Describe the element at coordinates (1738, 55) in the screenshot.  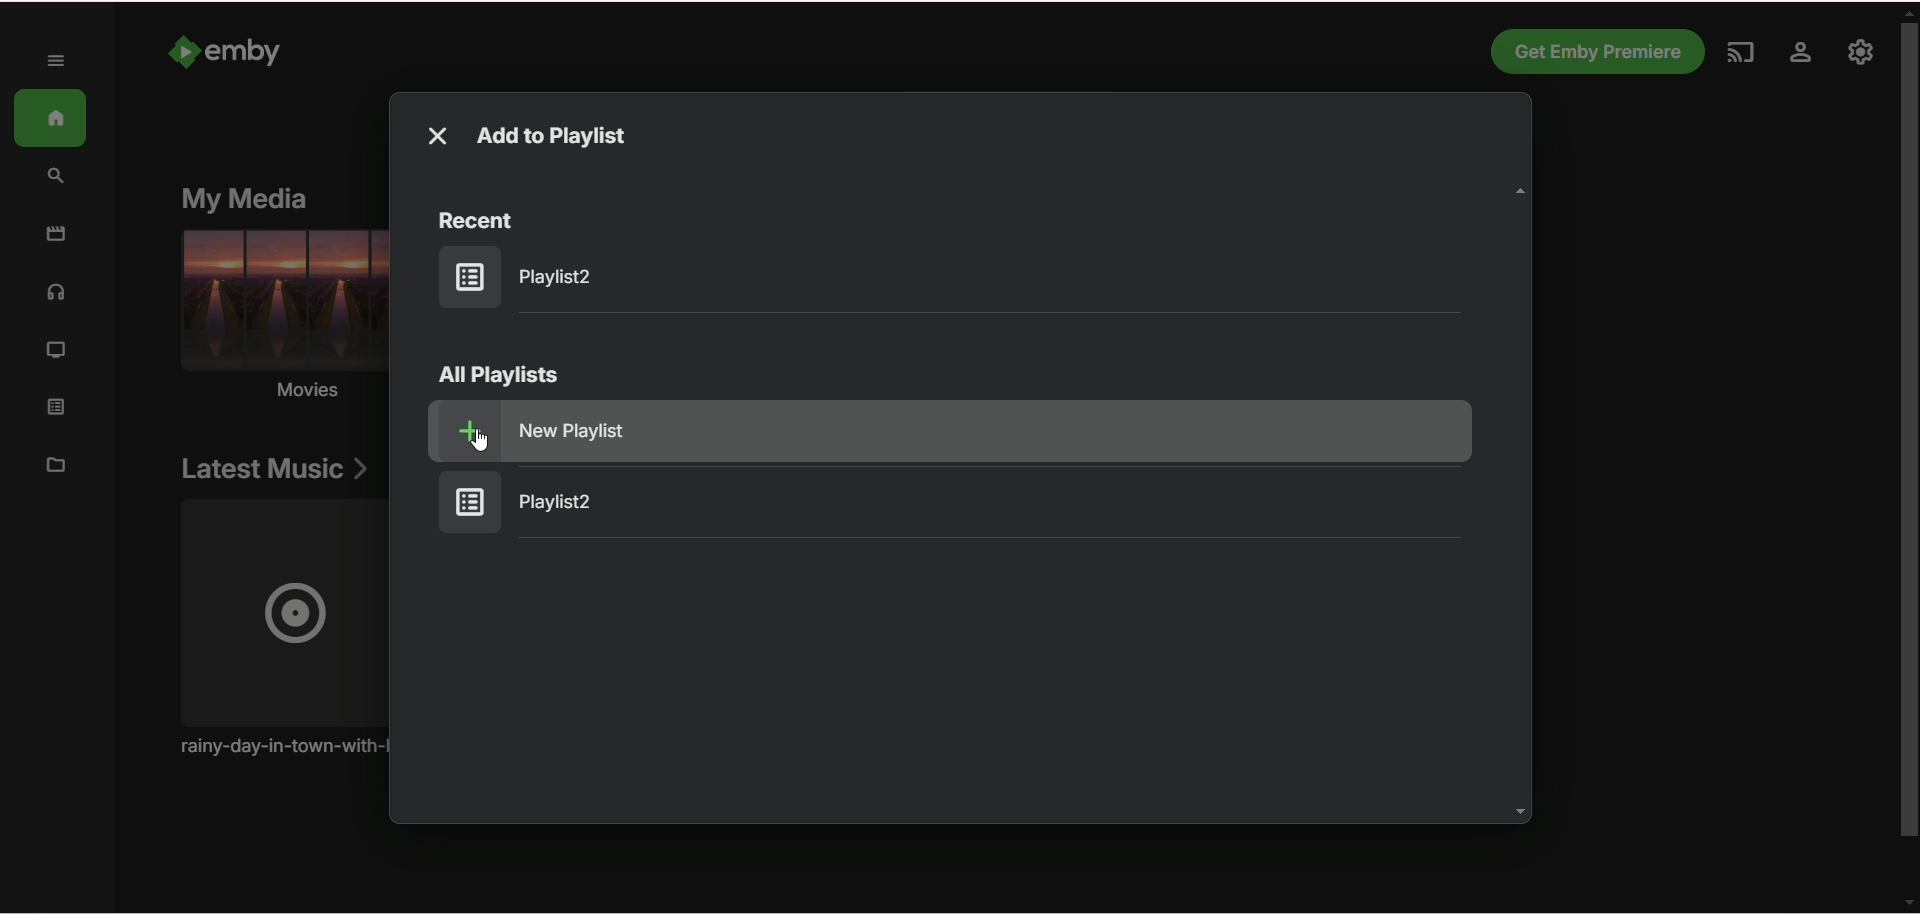
I see `play on another device` at that location.